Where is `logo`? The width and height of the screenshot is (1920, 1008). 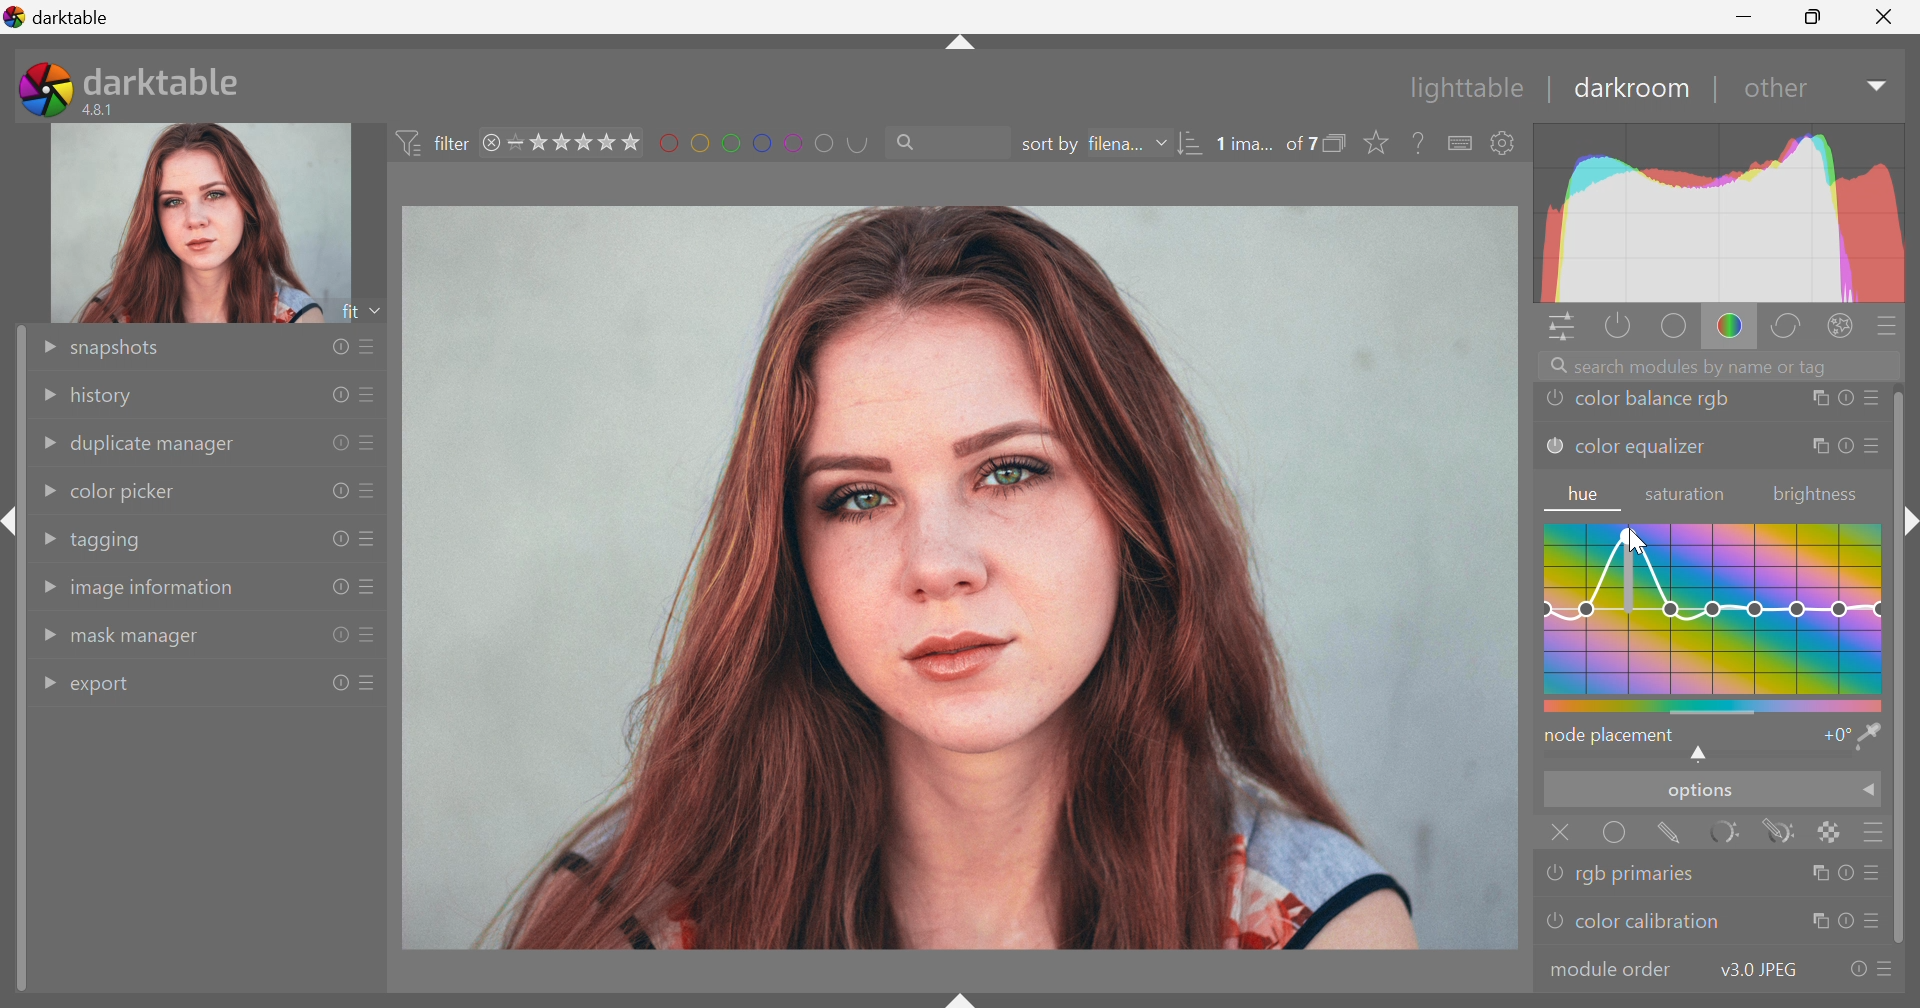
logo is located at coordinates (15, 17).